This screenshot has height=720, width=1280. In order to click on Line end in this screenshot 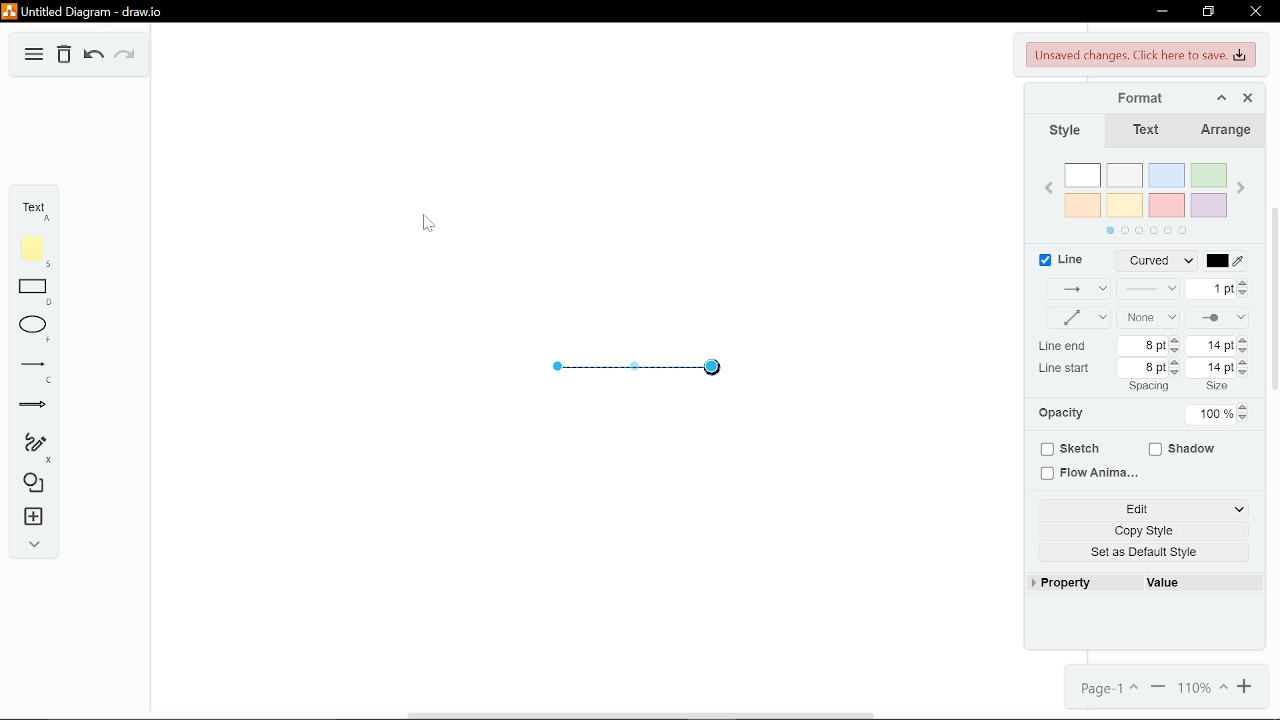, I will do `click(1218, 318)`.